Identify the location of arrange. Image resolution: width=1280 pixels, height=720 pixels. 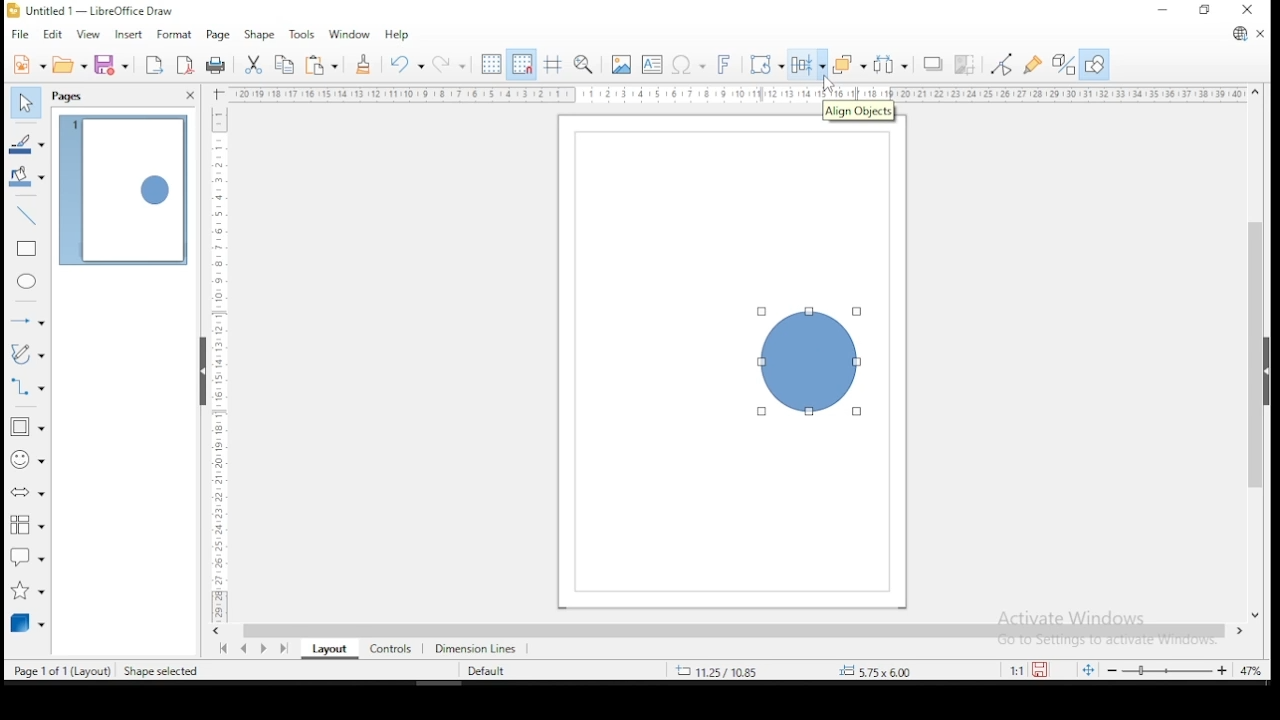
(849, 64).